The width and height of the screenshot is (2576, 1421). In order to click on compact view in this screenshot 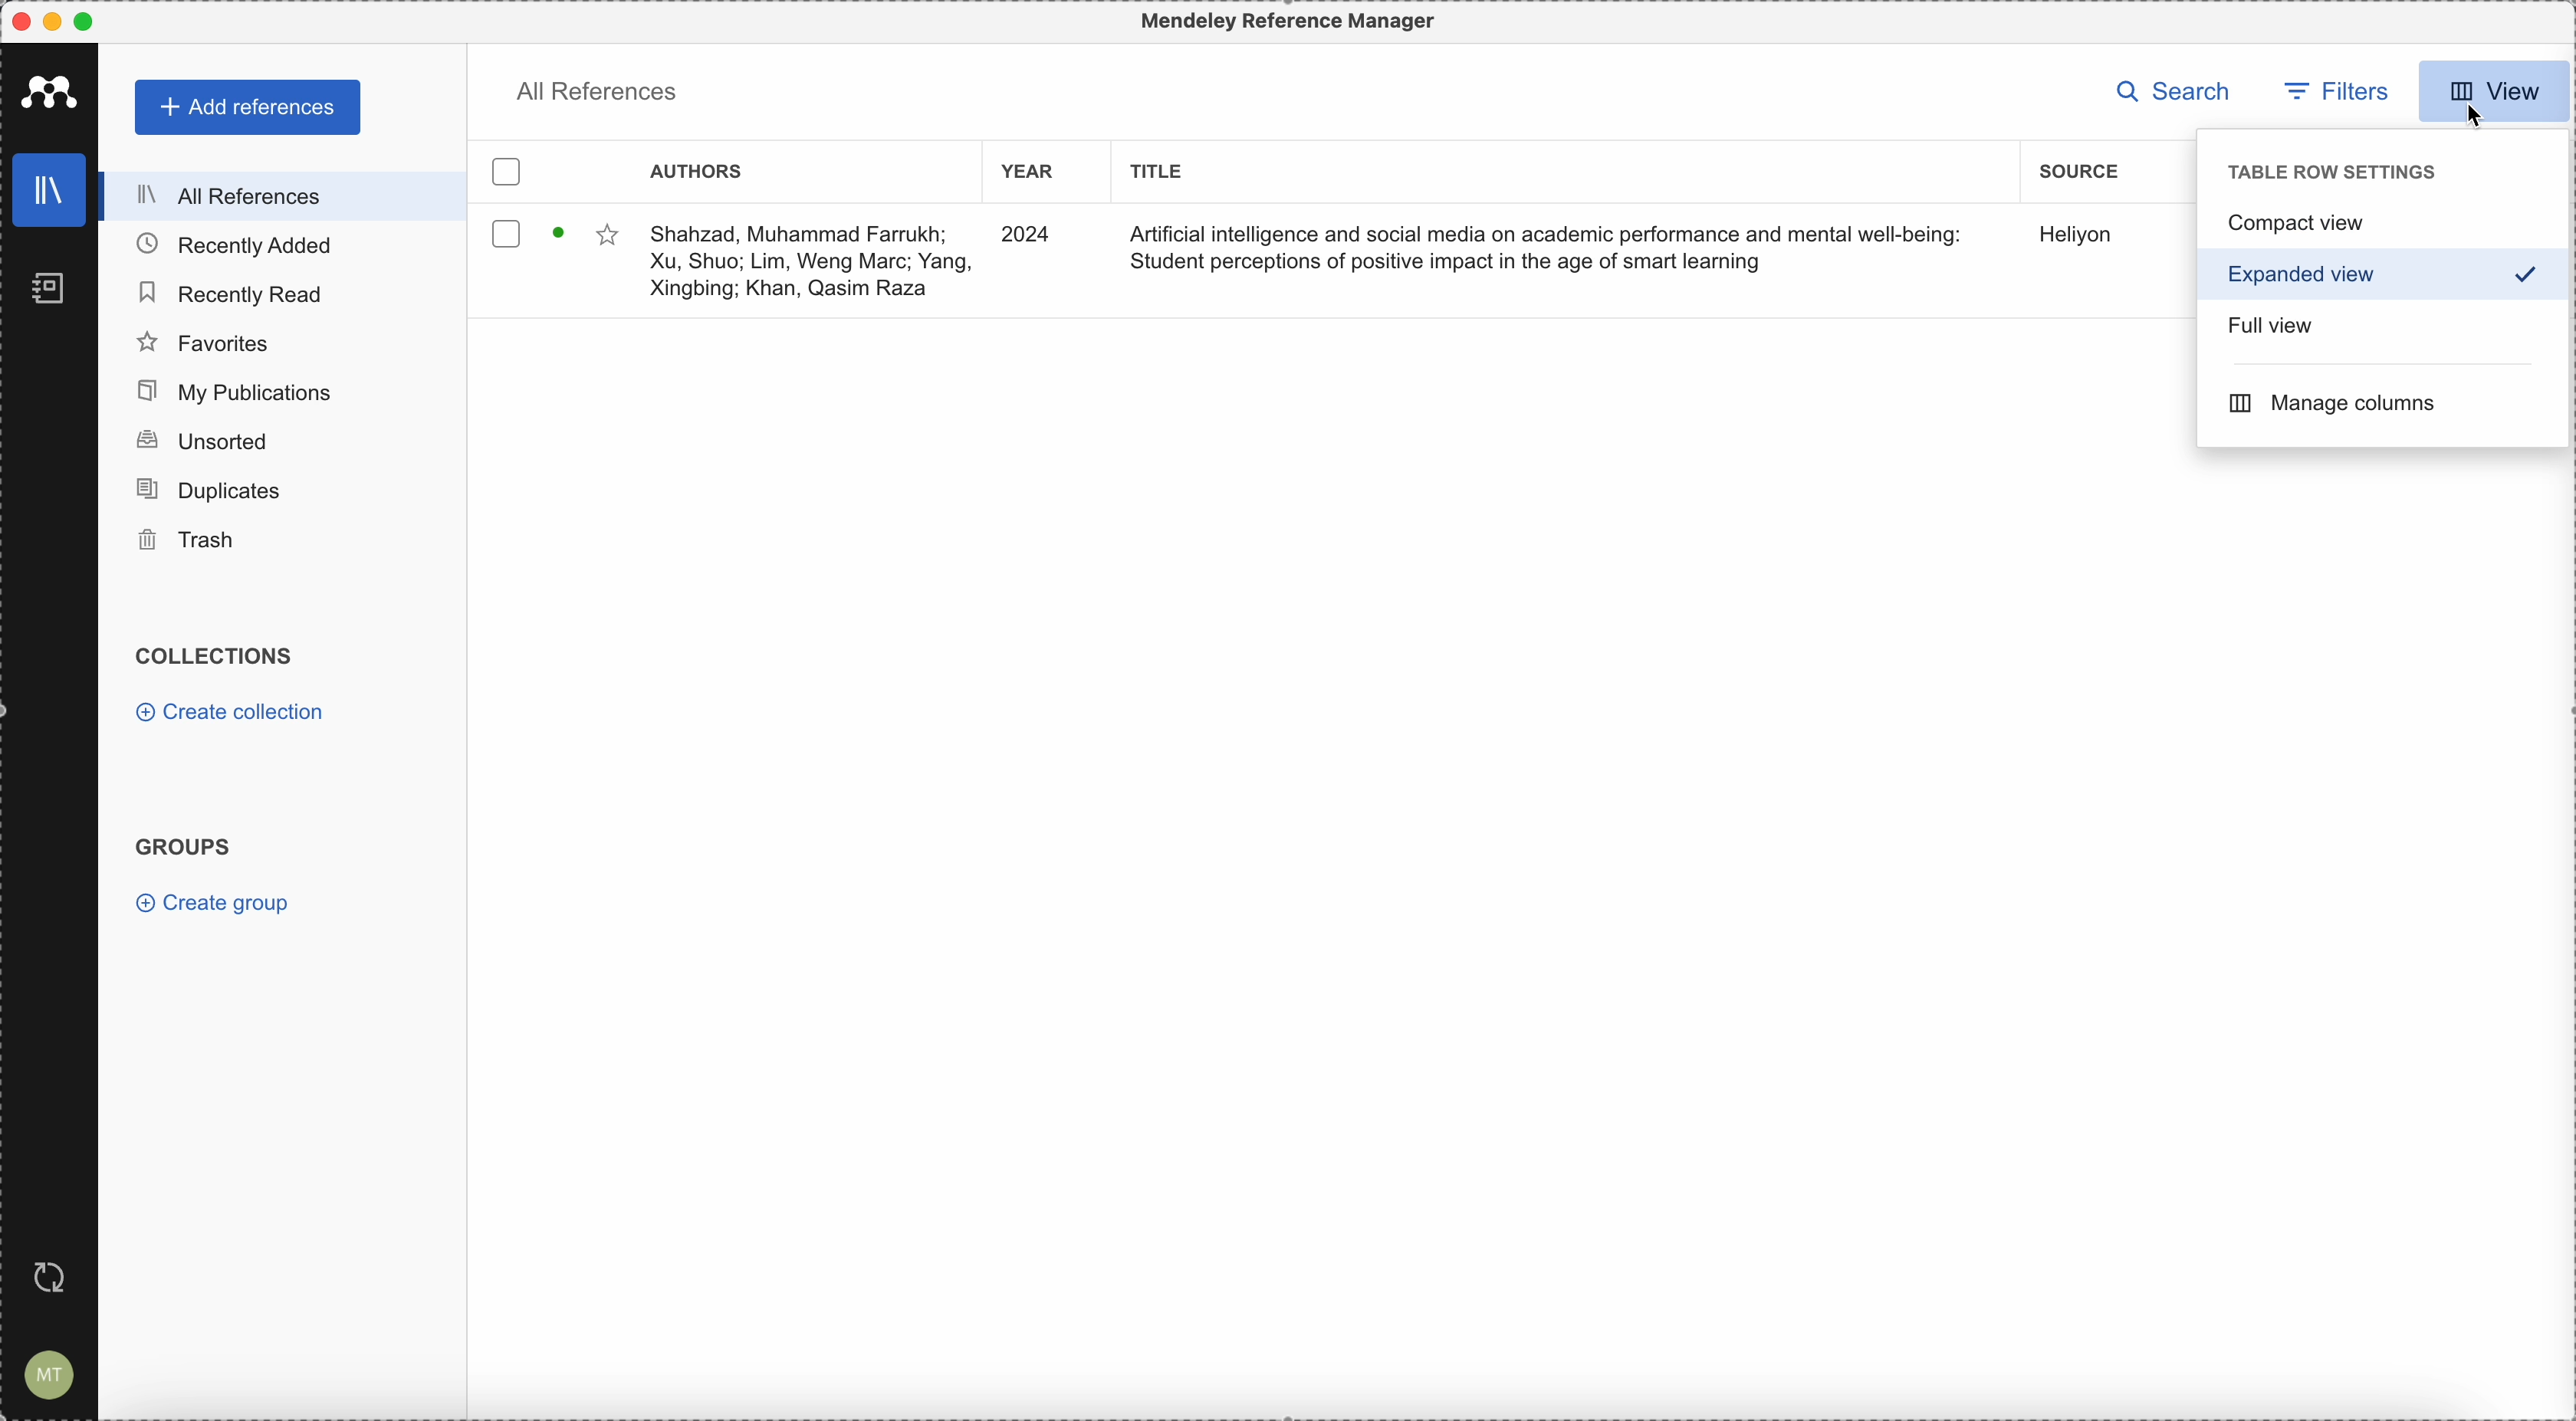, I will do `click(2383, 224)`.